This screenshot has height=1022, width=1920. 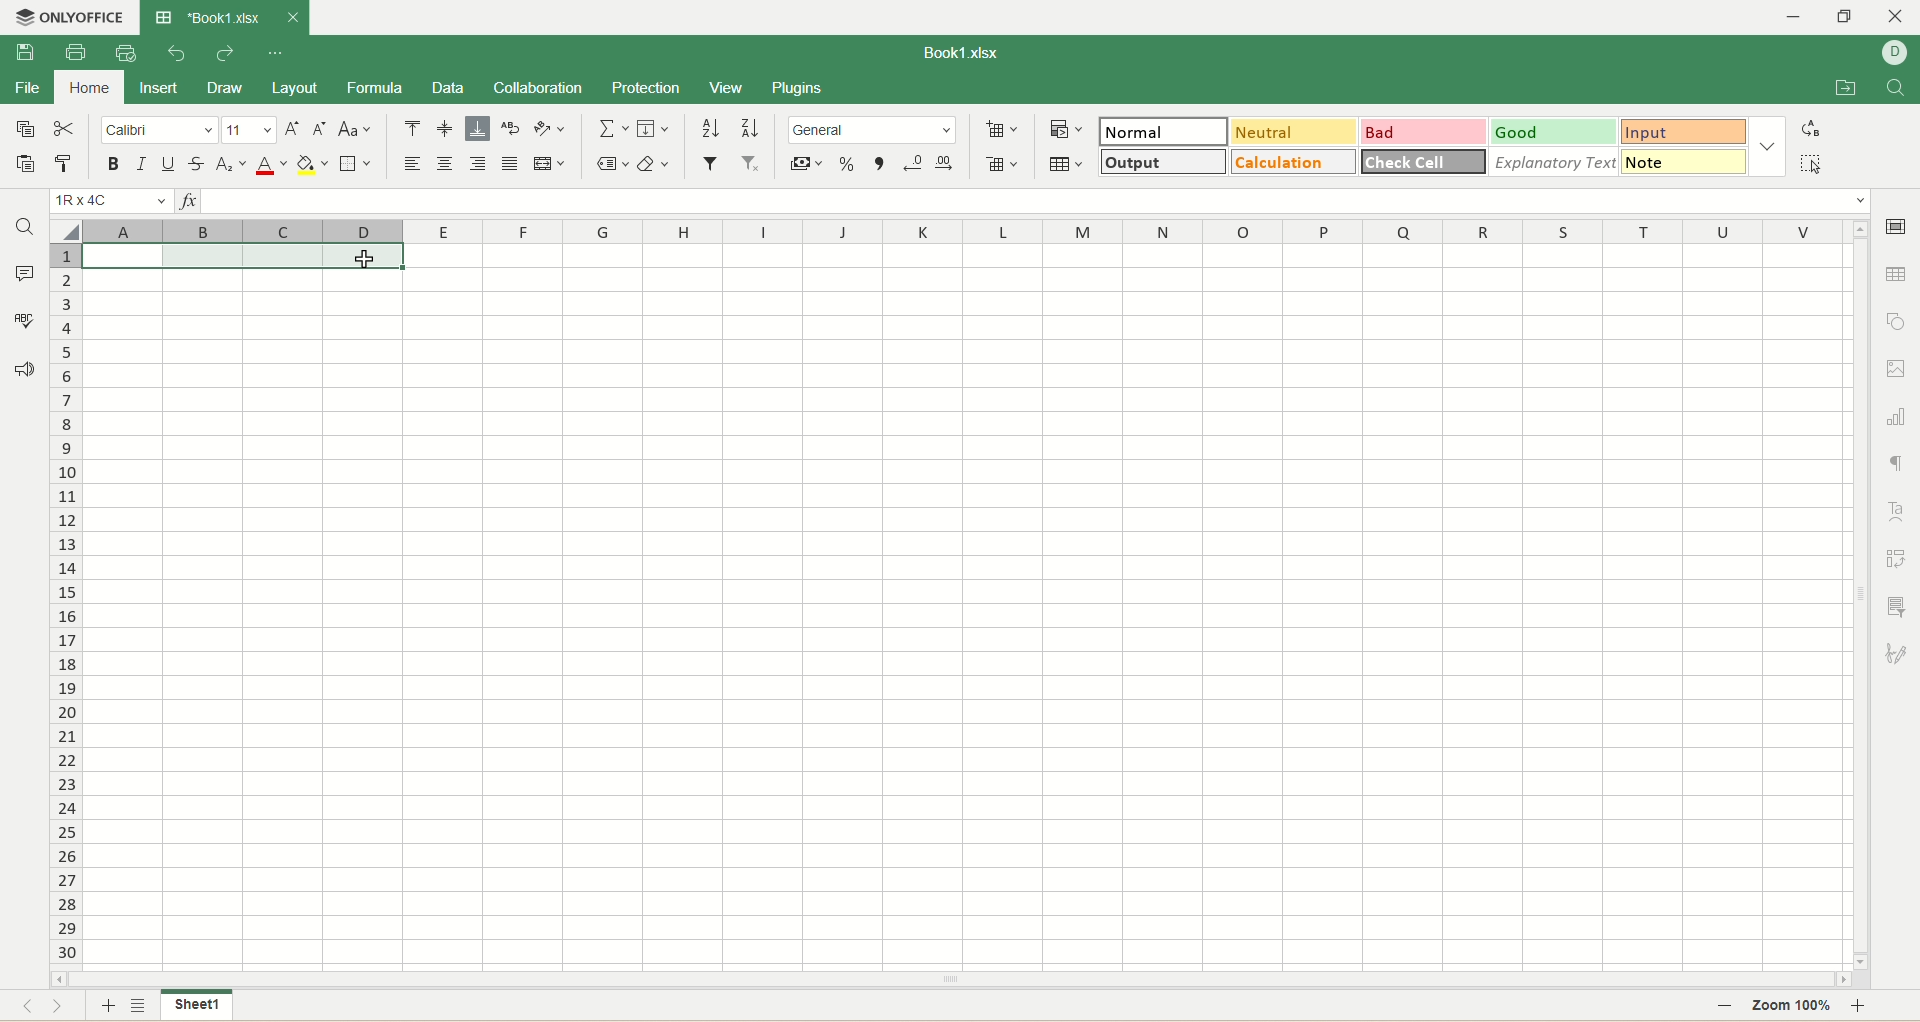 What do you see at coordinates (374, 88) in the screenshot?
I see `formula` at bounding box center [374, 88].